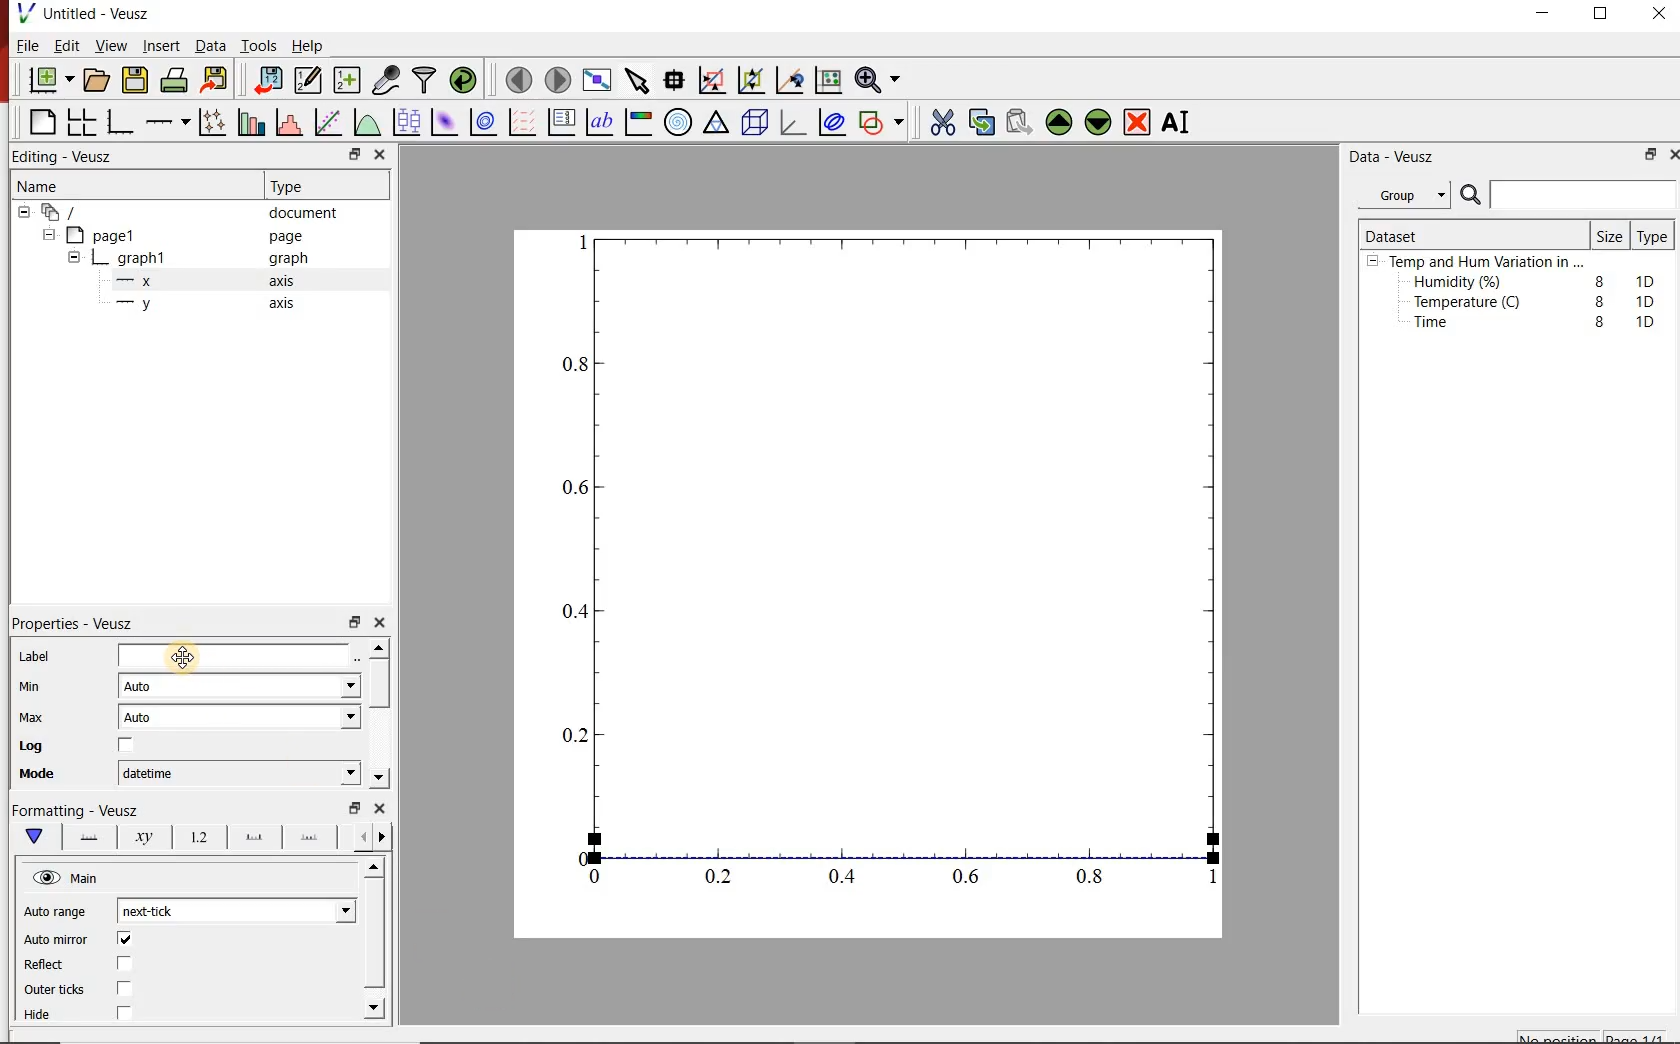 Image resolution: width=1680 pixels, height=1044 pixels. I want to click on Log, so click(92, 747).